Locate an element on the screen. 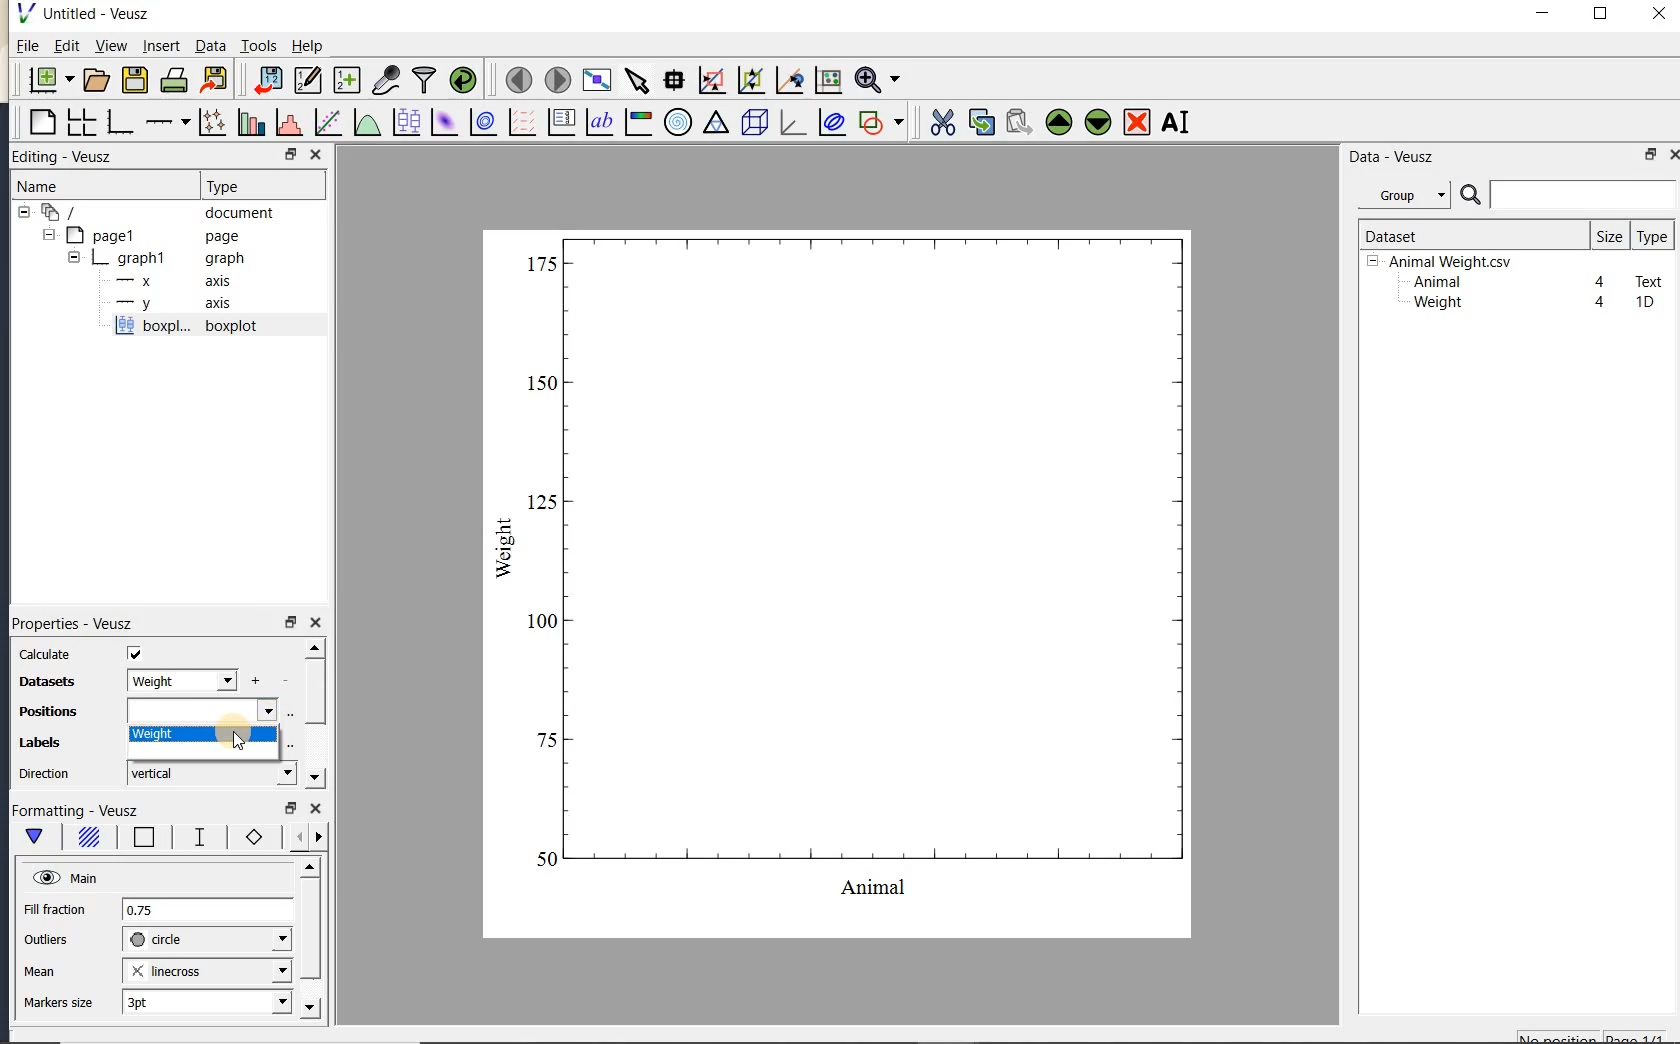 The width and height of the screenshot is (1680, 1044). box fill is located at coordinates (86, 838).